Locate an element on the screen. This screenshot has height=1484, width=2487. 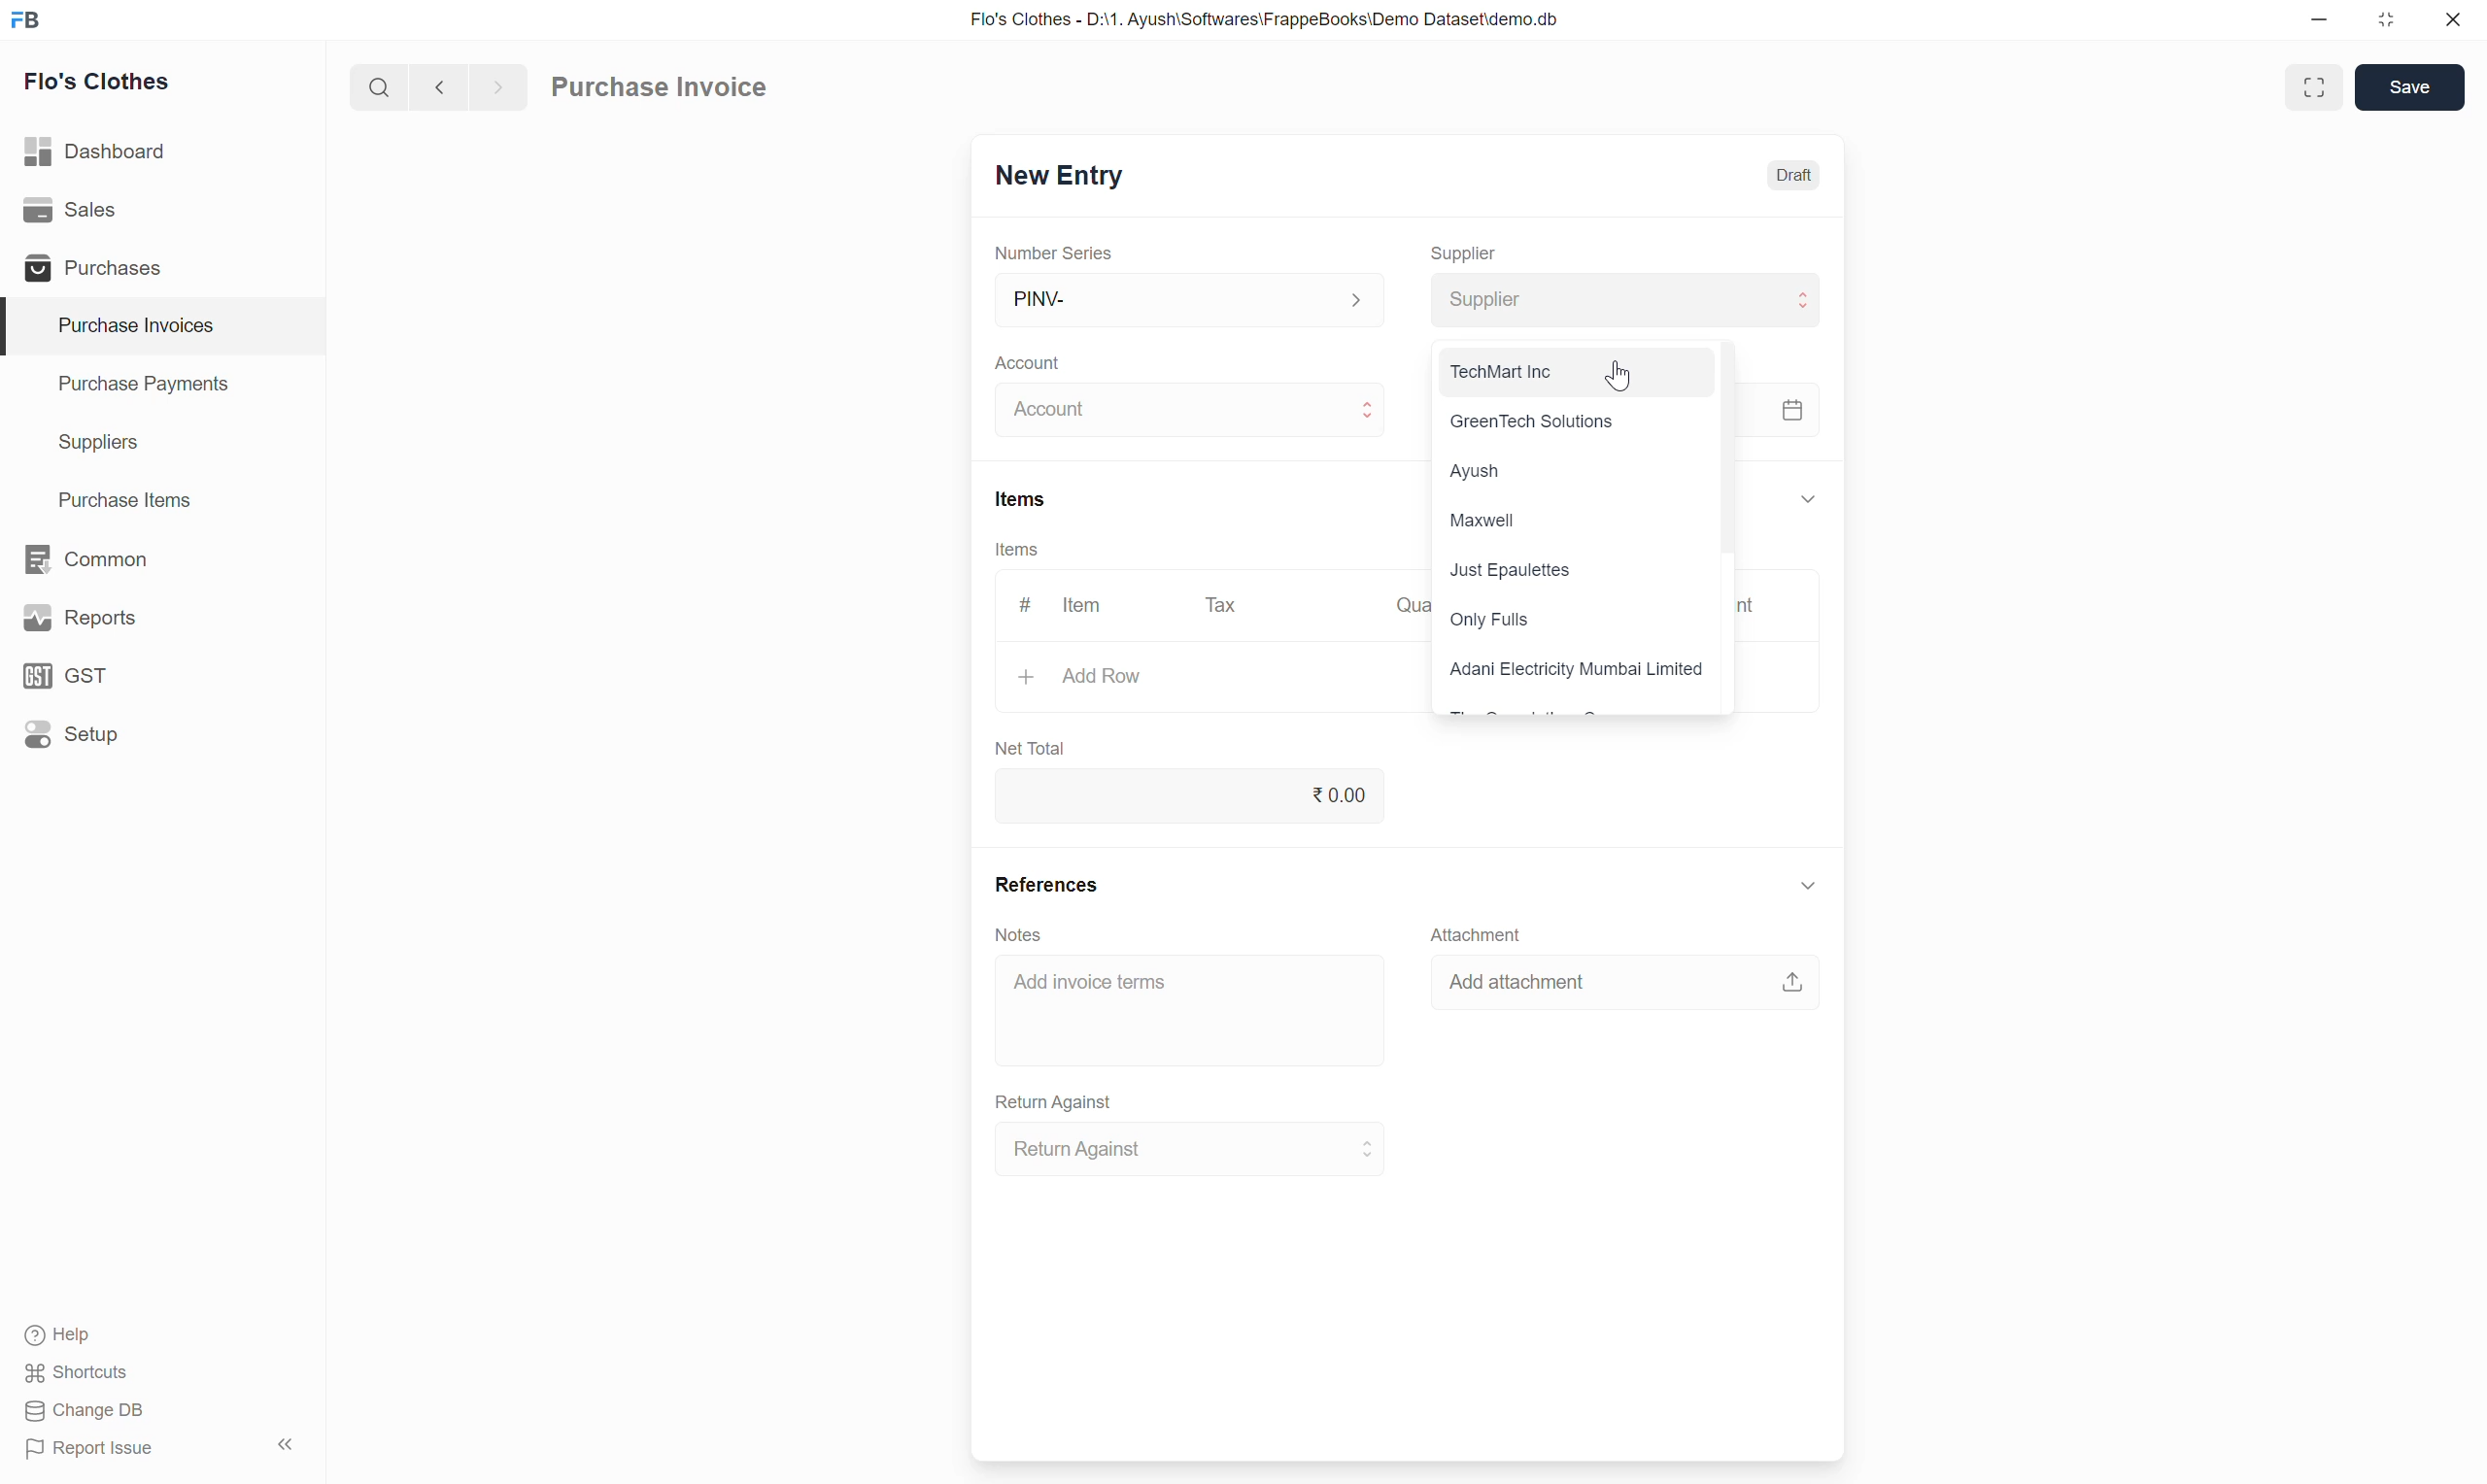
next is located at coordinates (501, 86).